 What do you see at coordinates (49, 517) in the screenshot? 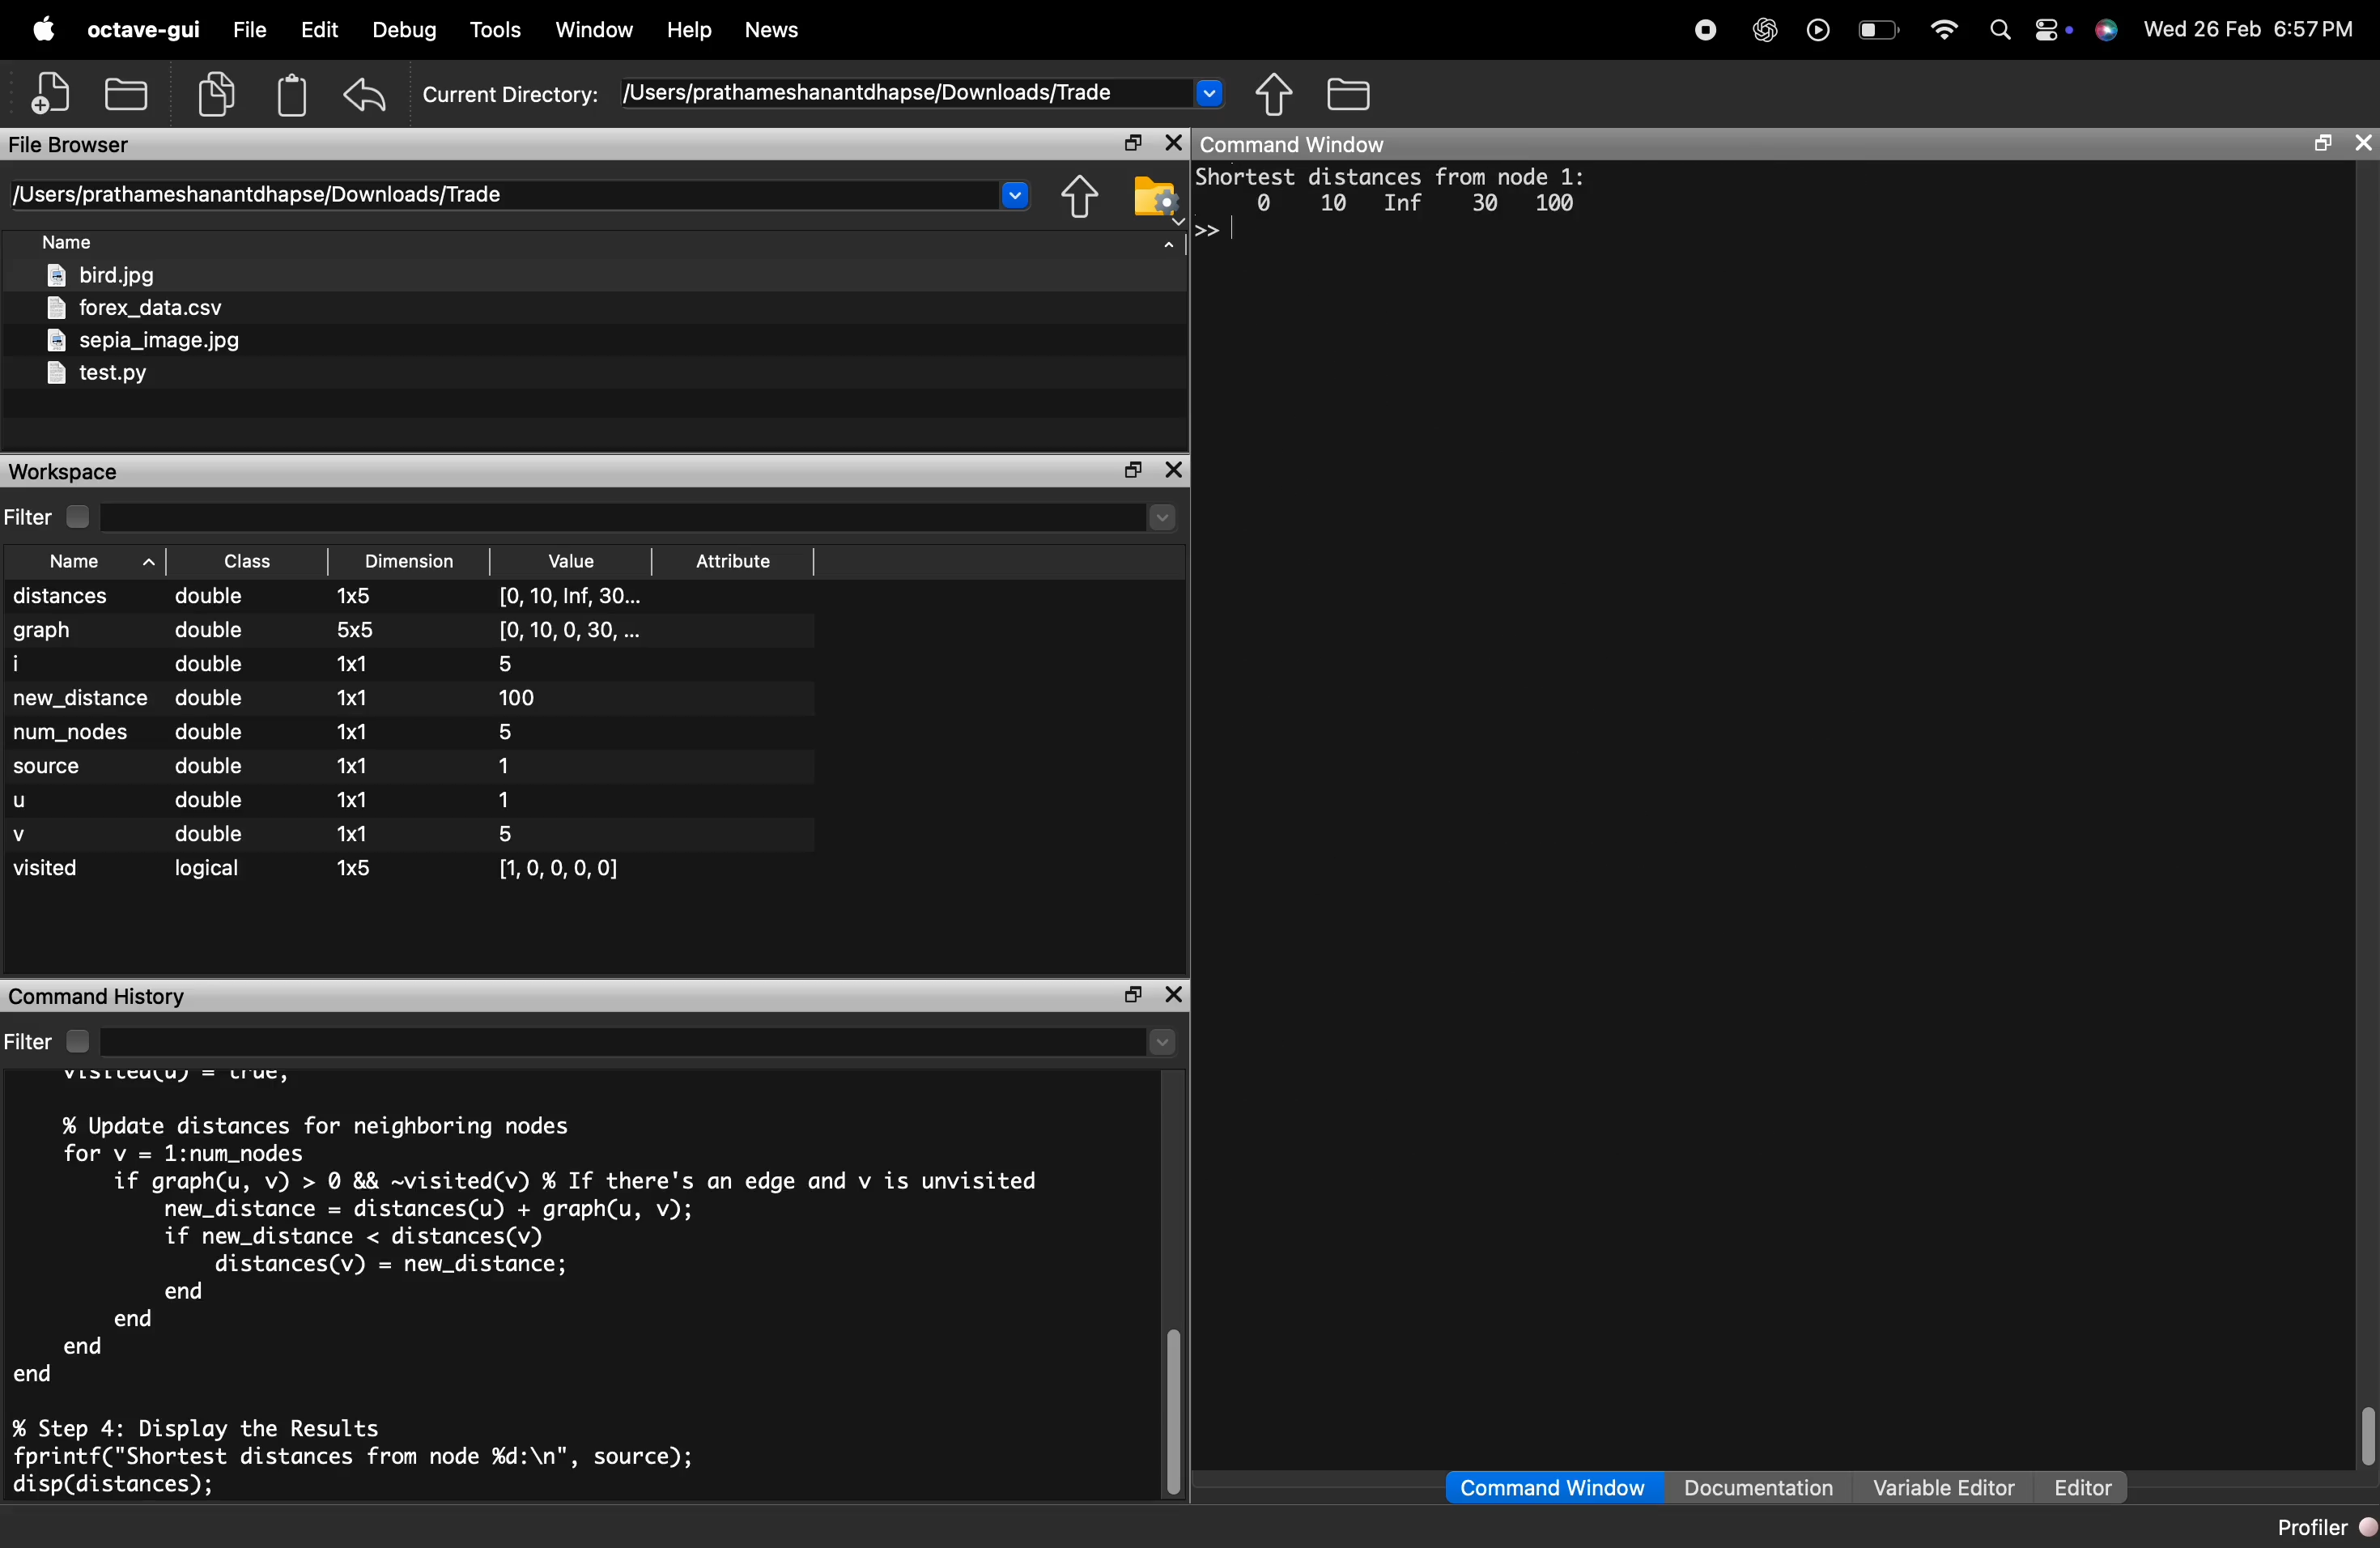
I see `filter` at bounding box center [49, 517].